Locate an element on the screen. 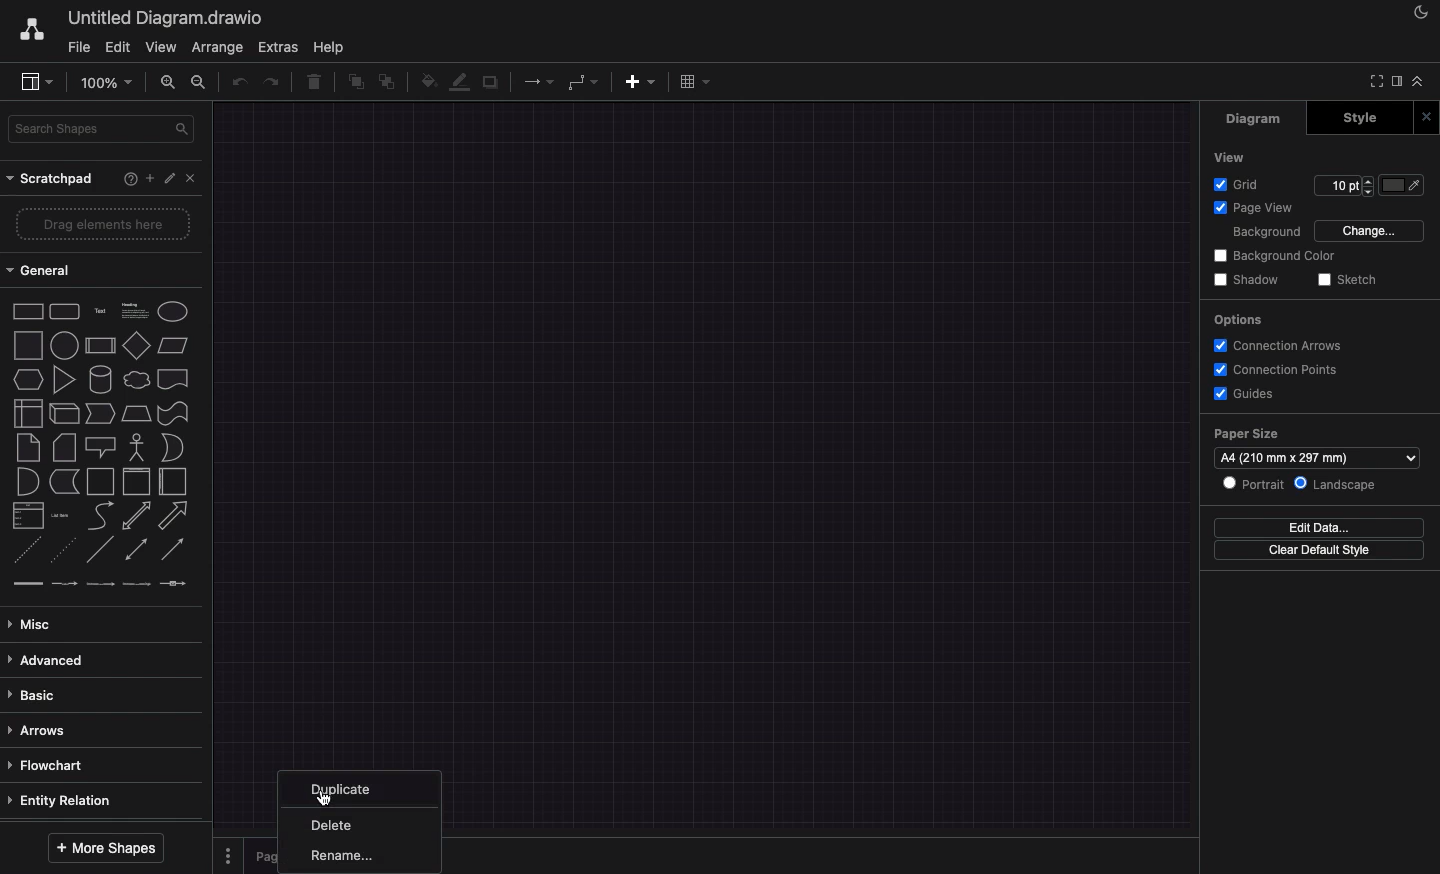 The width and height of the screenshot is (1440, 874). night mode is located at coordinates (1420, 12).